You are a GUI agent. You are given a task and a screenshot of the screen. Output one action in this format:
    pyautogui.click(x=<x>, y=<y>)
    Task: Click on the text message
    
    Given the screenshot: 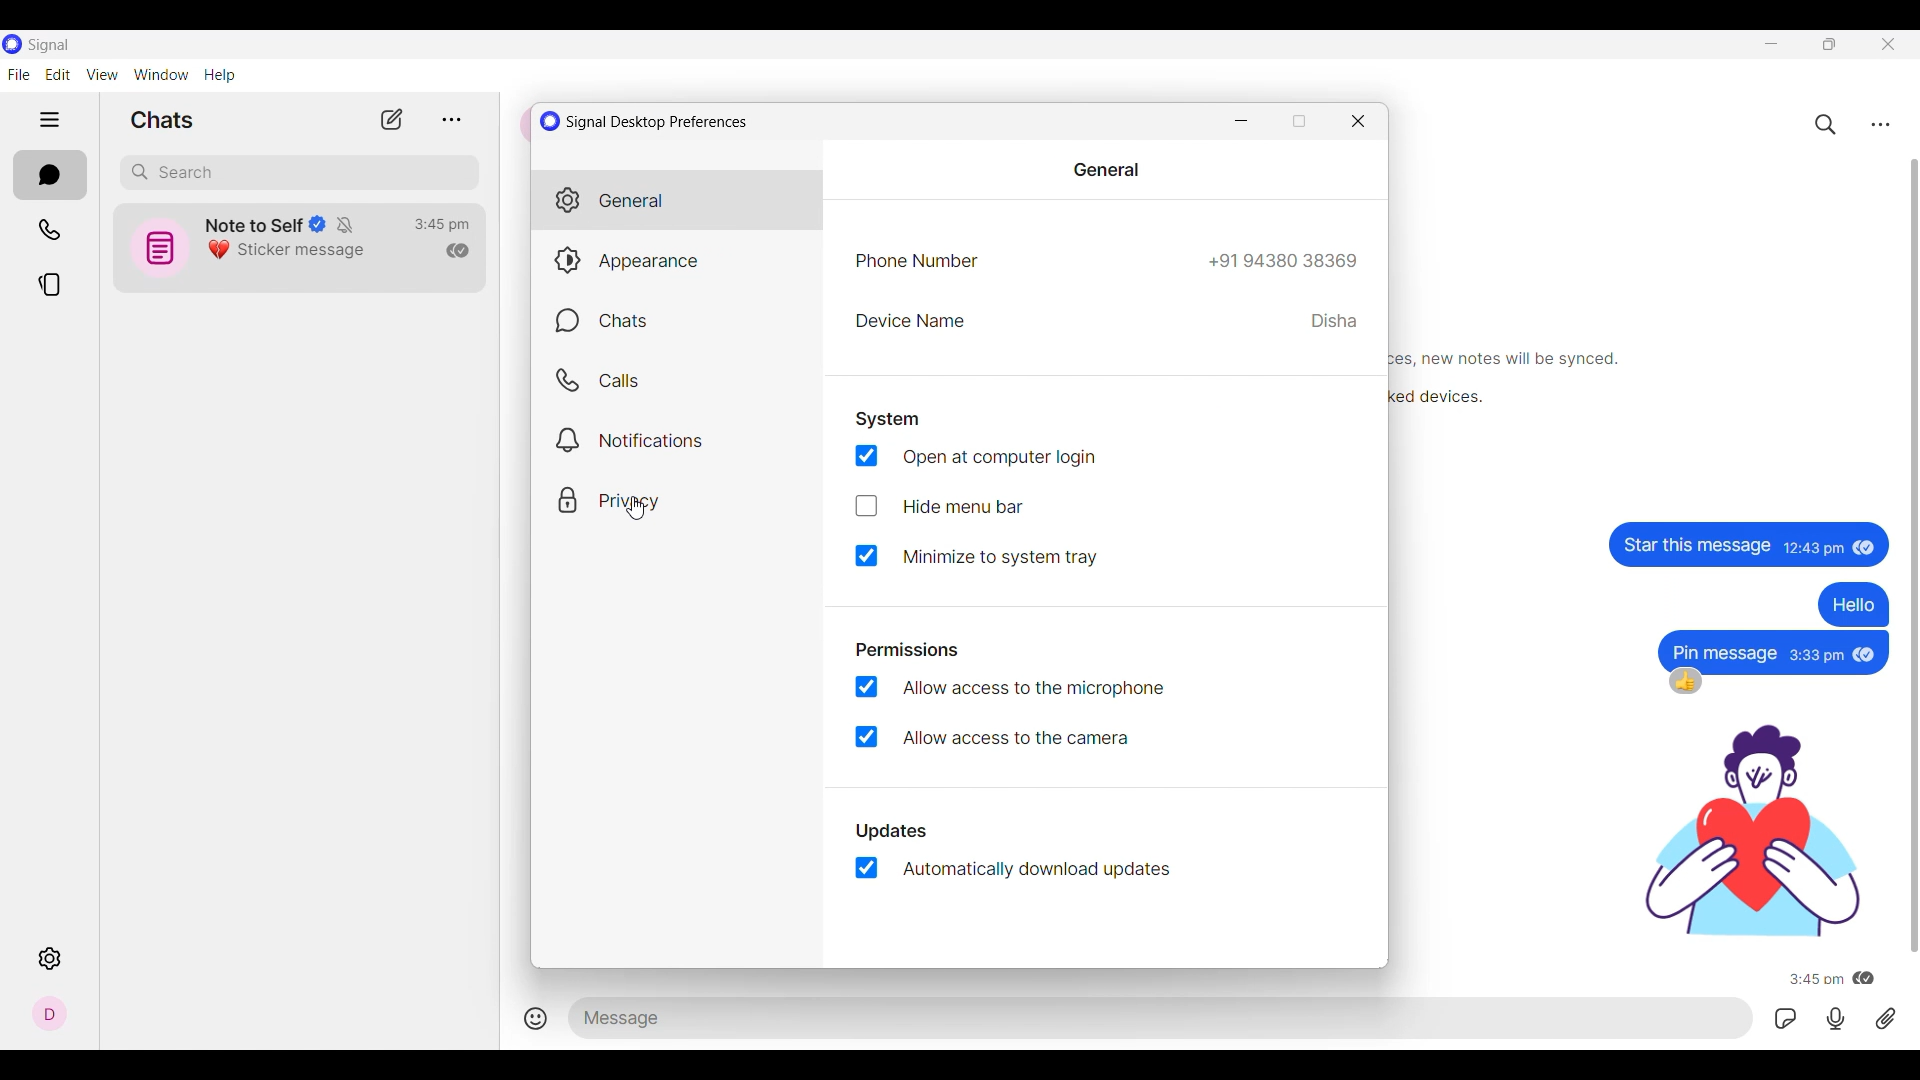 What is the action you would take?
    pyautogui.click(x=1850, y=605)
    